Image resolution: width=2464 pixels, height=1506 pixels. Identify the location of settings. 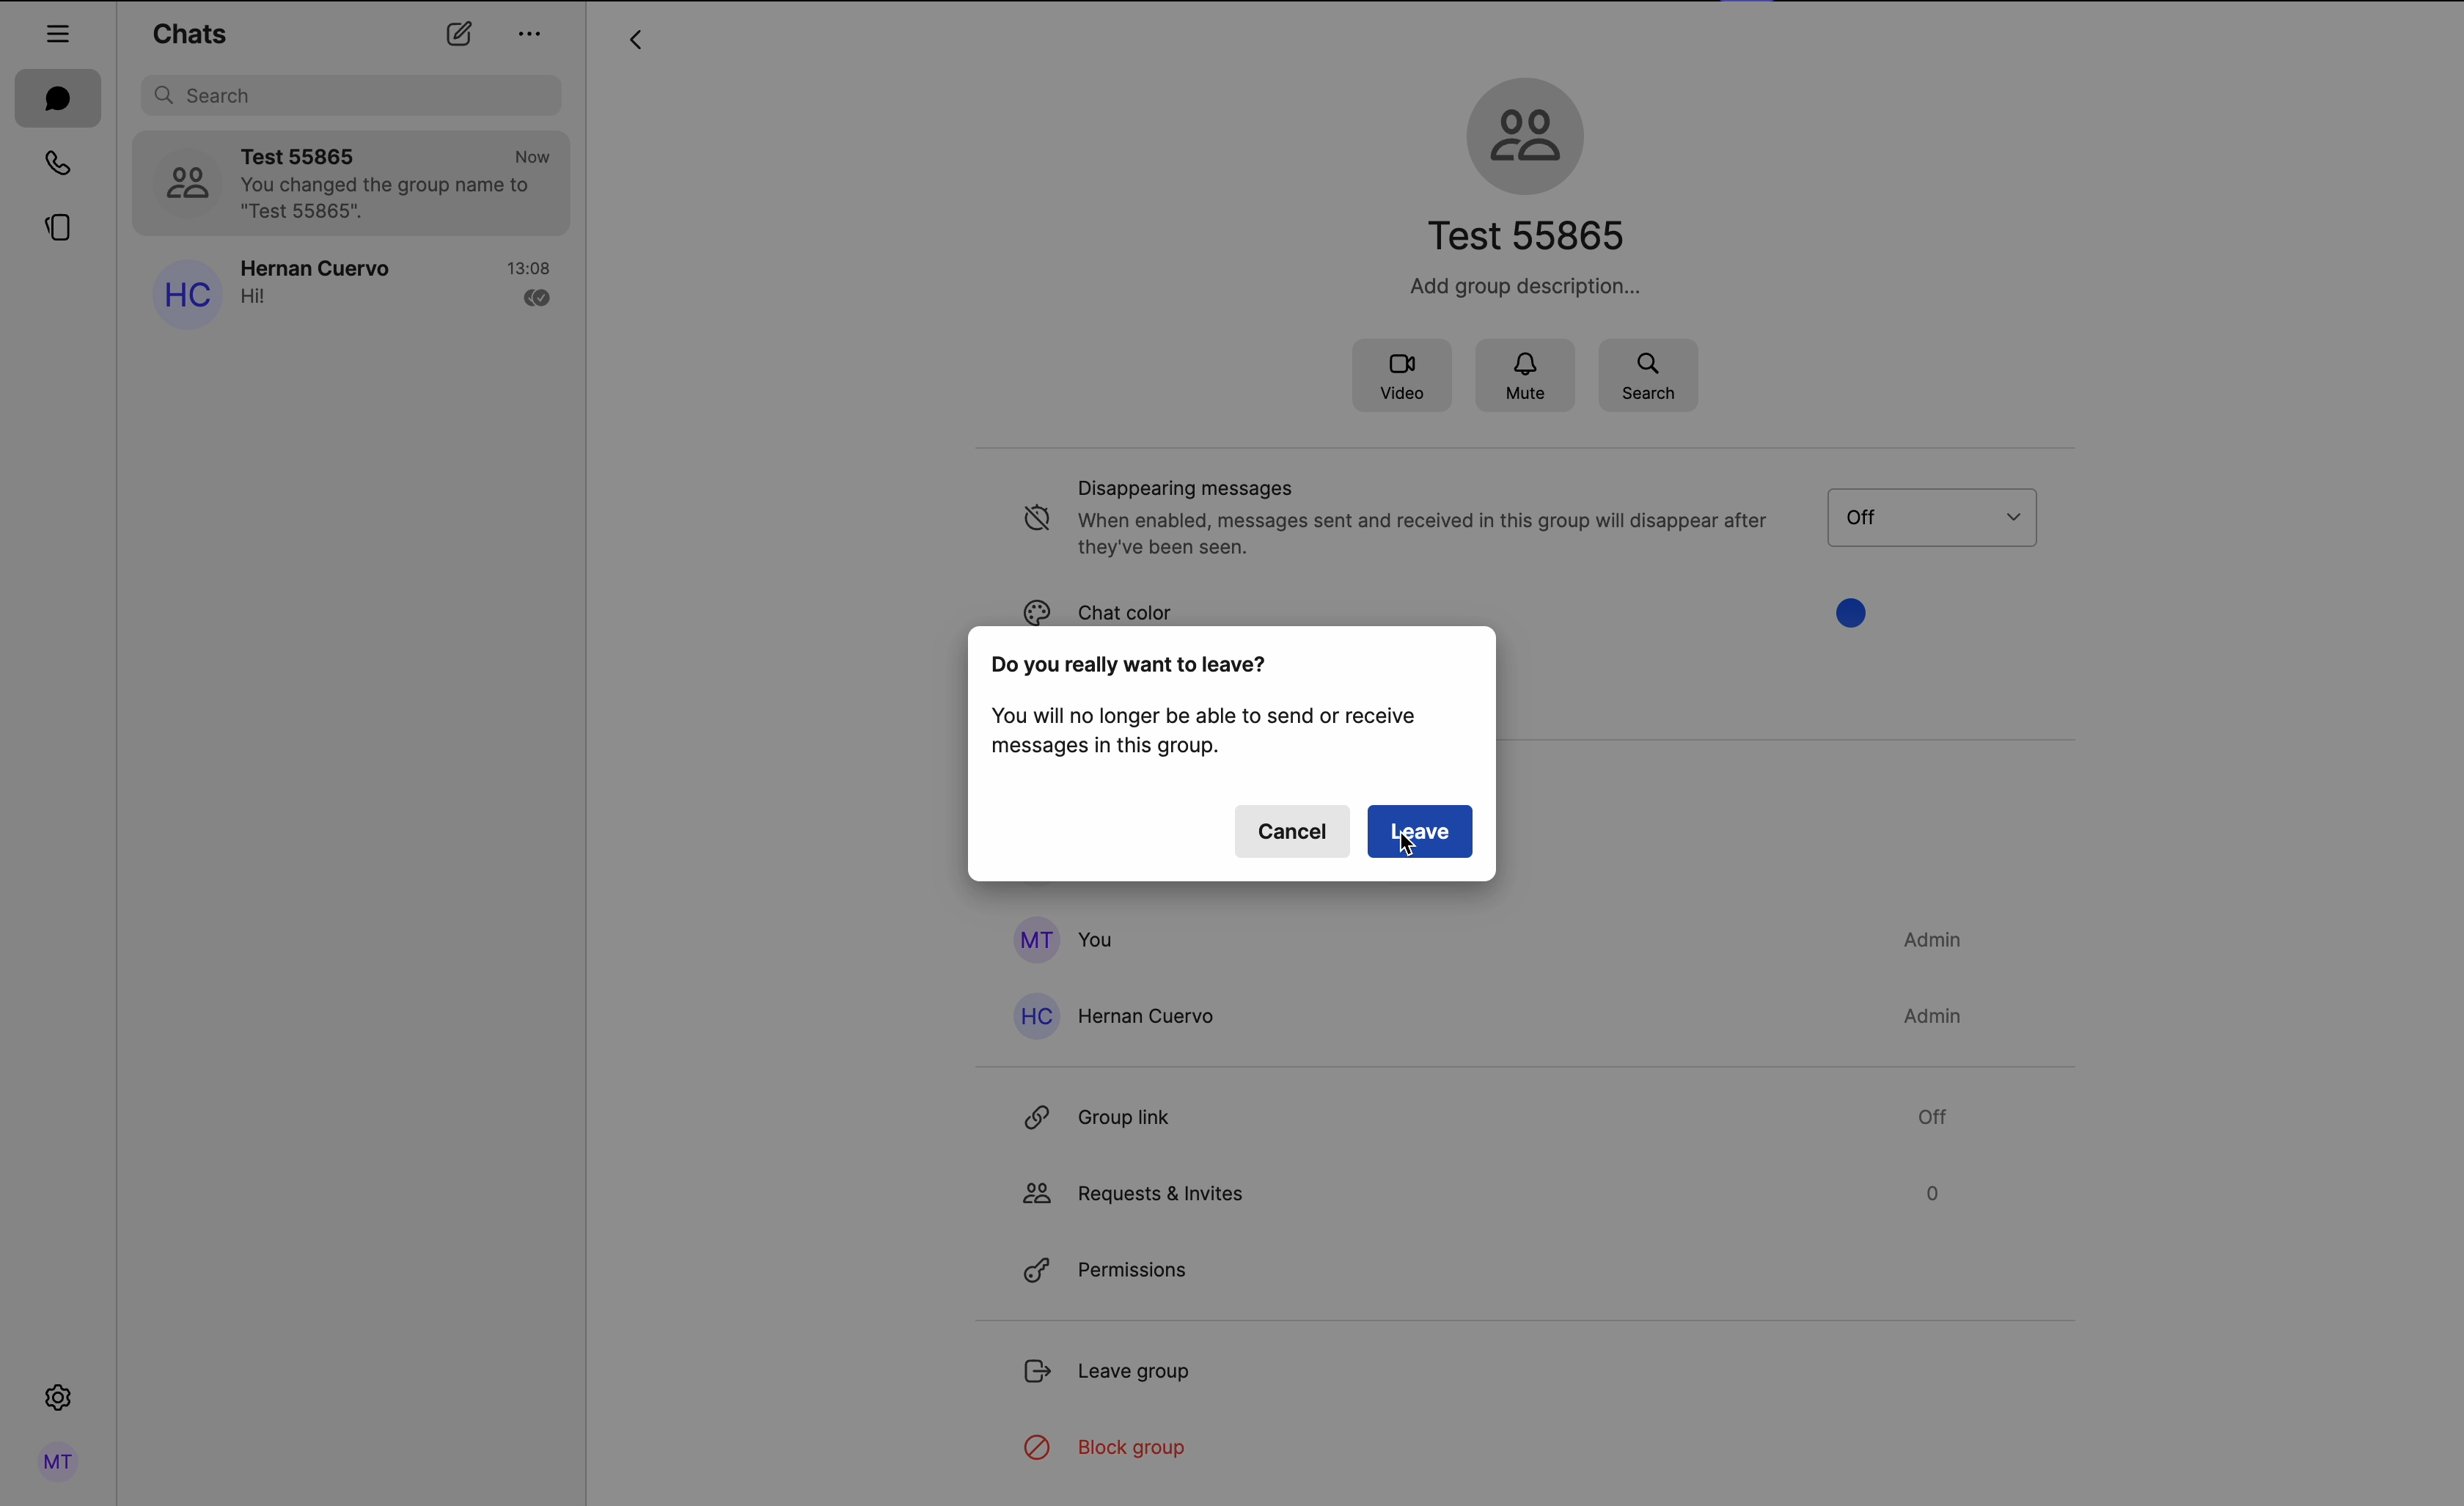
(60, 1394).